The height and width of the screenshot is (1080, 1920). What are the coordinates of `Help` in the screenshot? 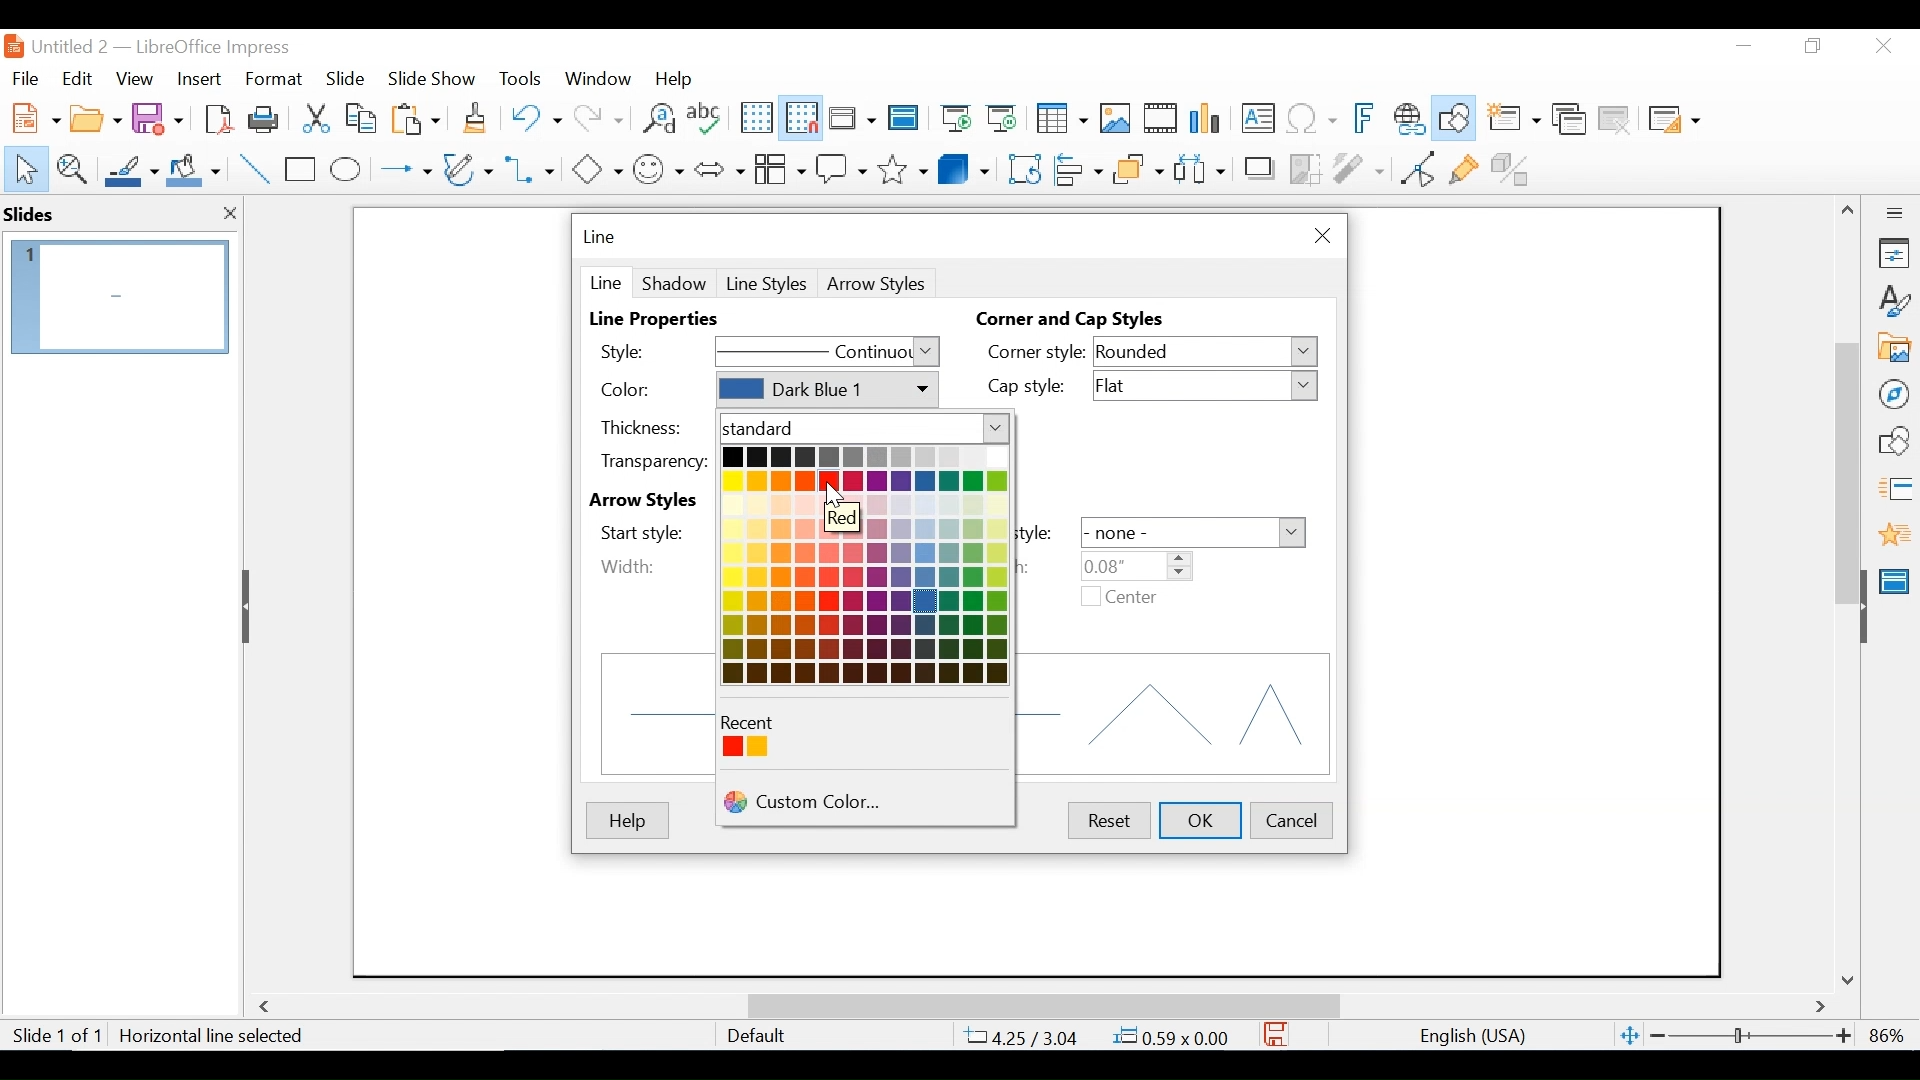 It's located at (626, 821).